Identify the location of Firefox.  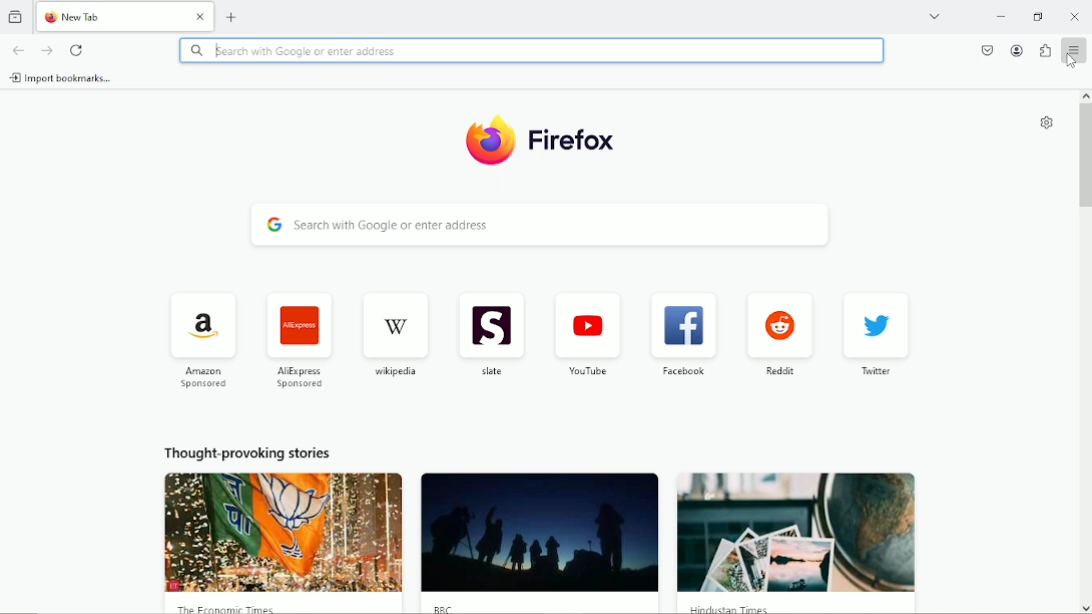
(540, 141).